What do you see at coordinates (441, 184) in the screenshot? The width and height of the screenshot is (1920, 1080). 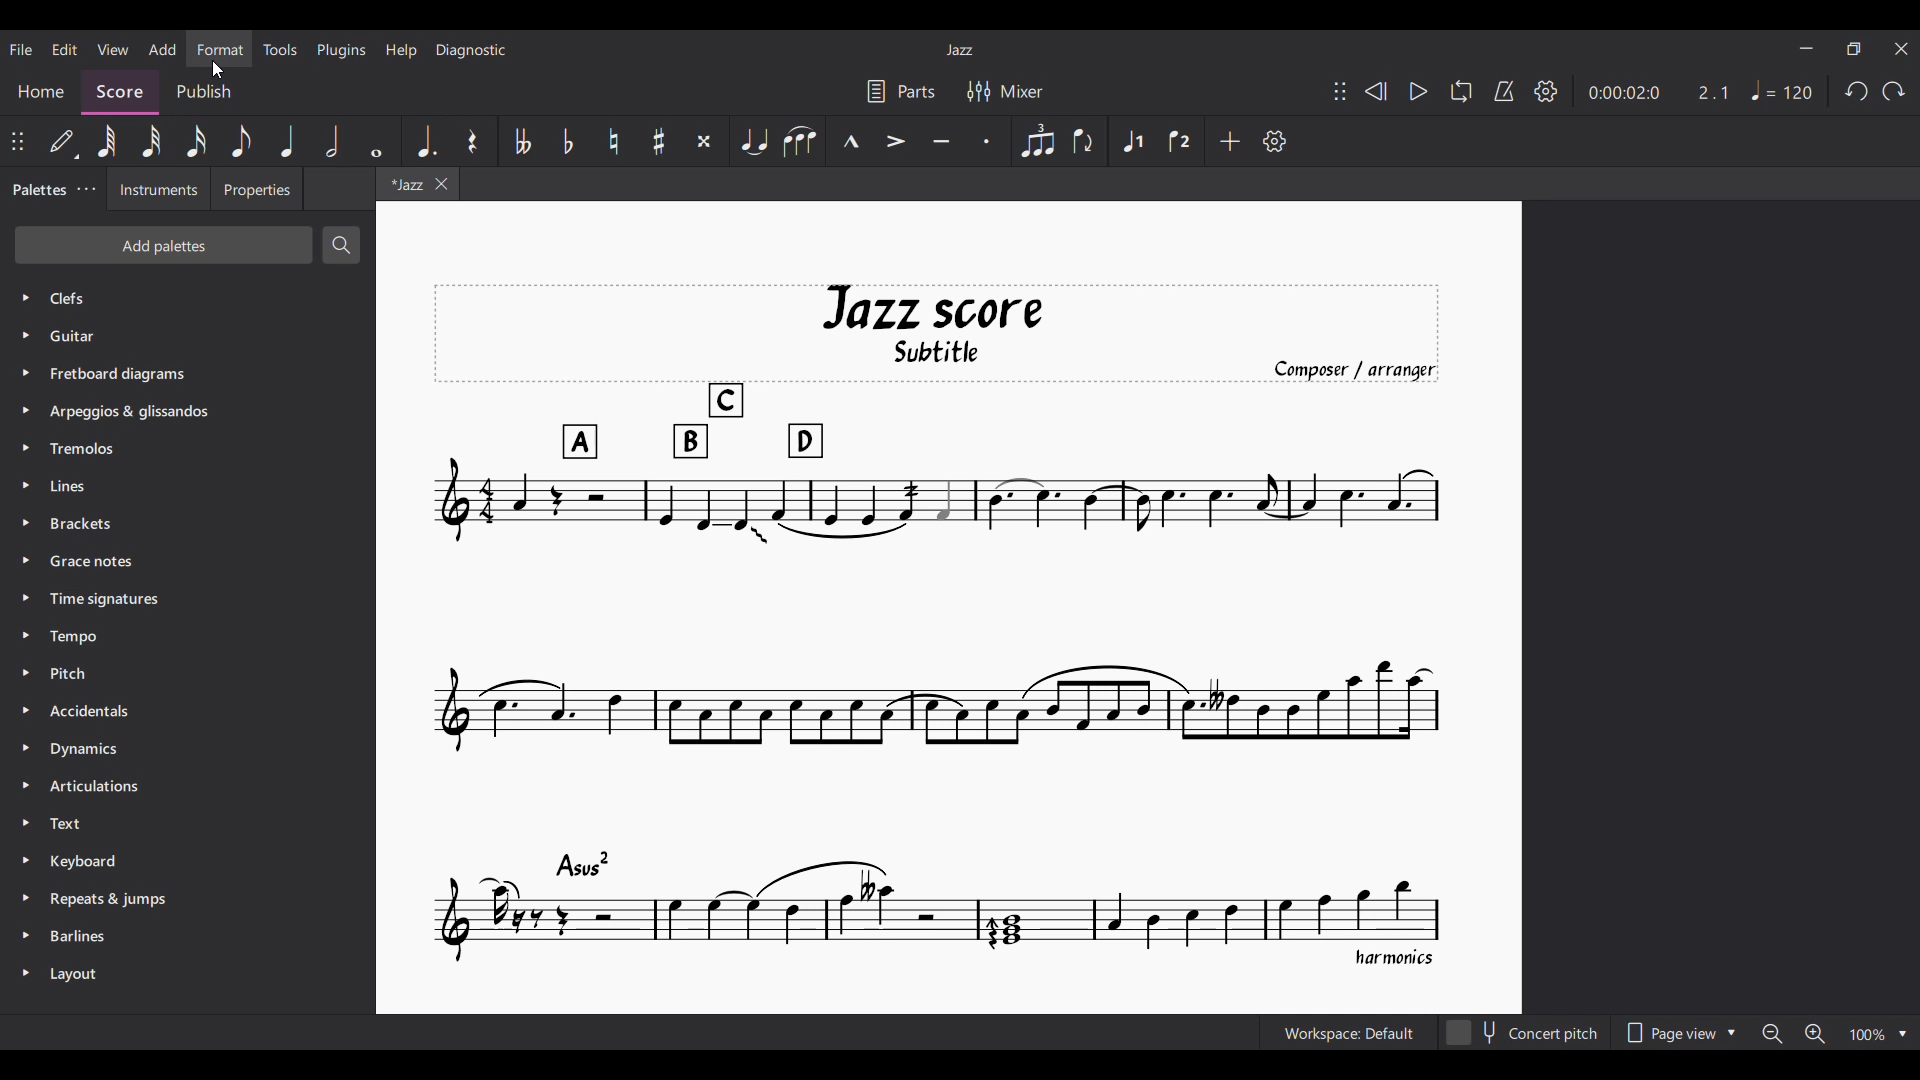 I see `Close tab` at bounding box center [441, 184].